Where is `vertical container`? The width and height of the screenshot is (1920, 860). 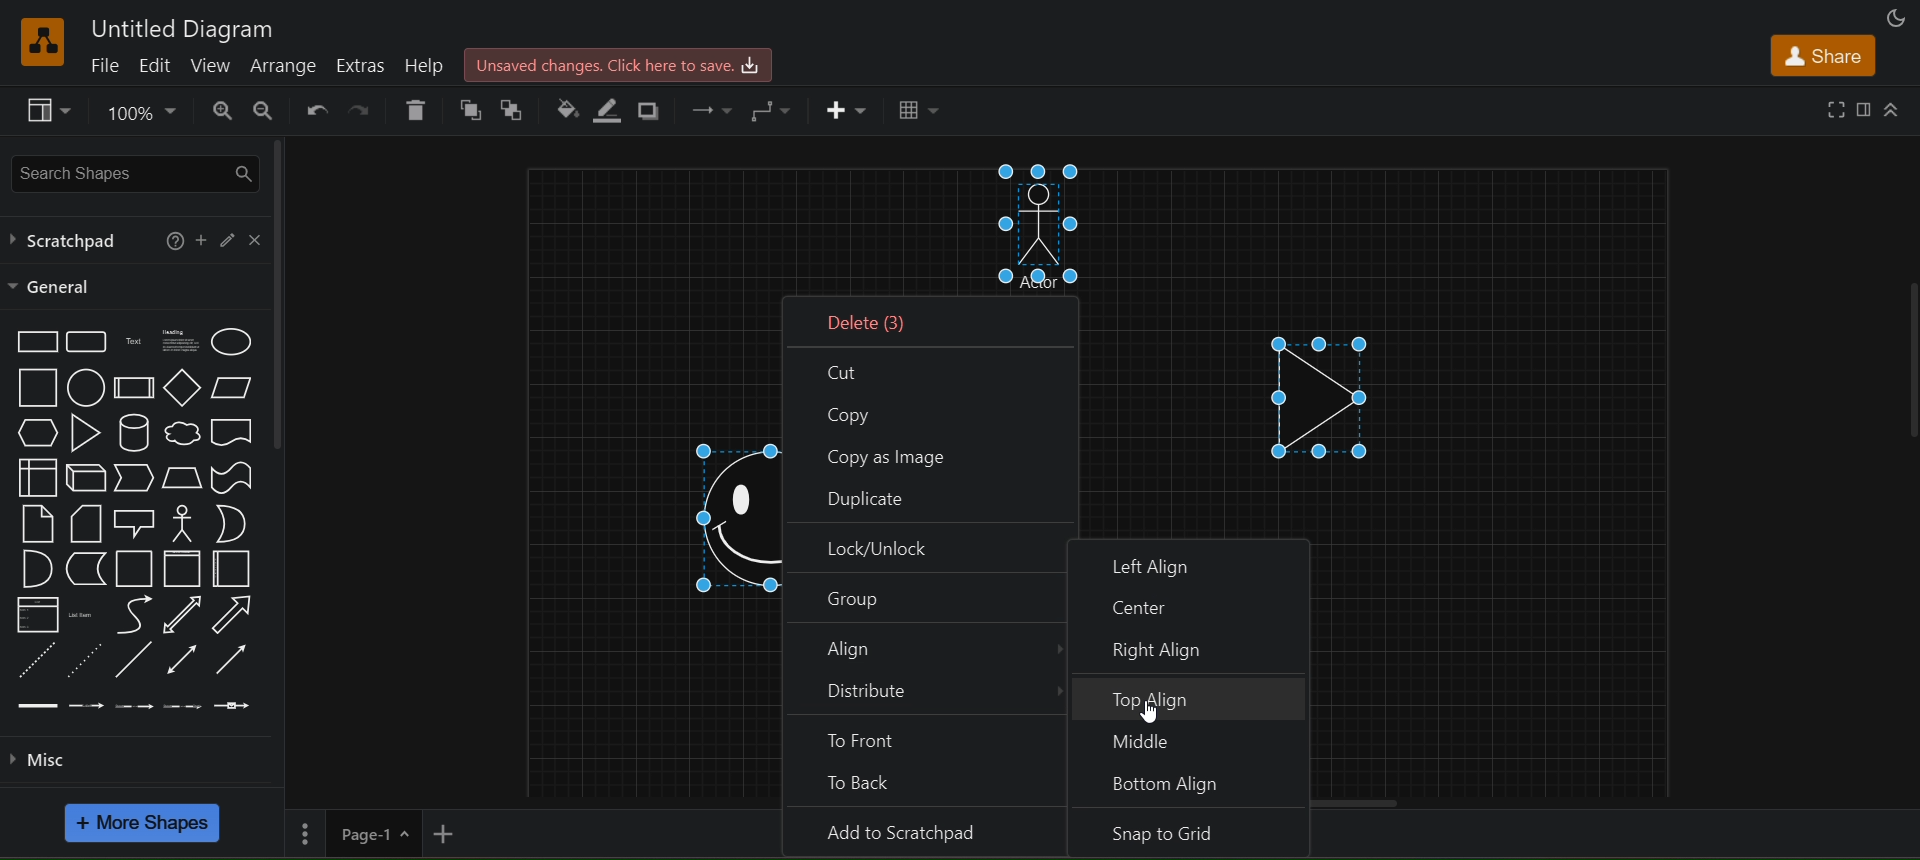
vertical container is located at coordinates (182, 569).